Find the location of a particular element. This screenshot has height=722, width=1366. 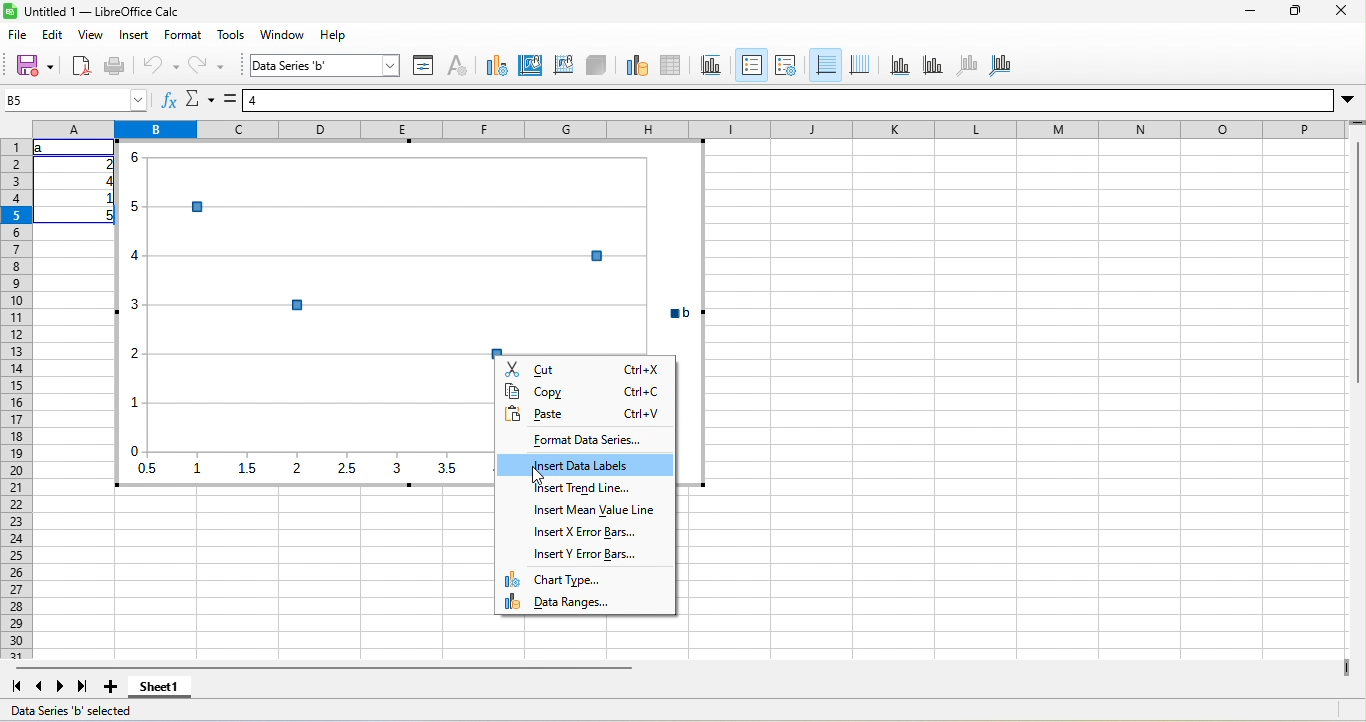

insert data labels is located at coordinates (584, 464).